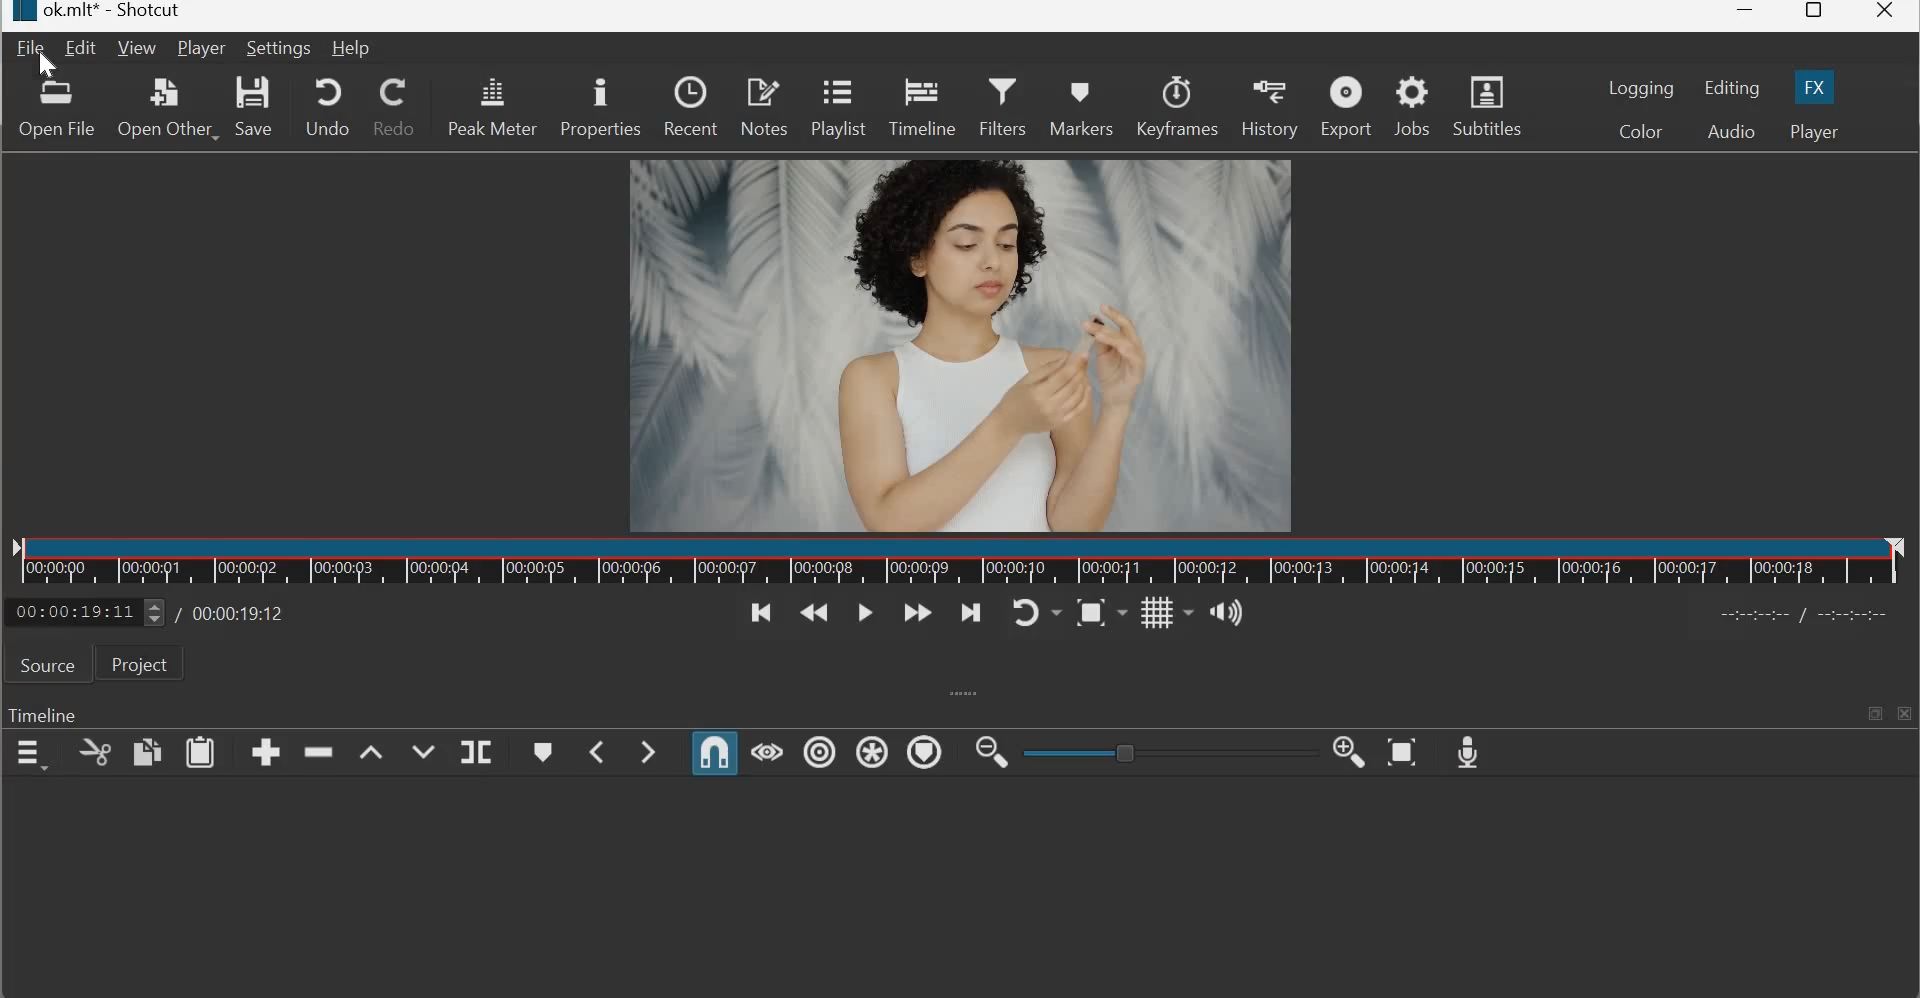 The height and width of the screenshot is (998, 1920). I want to click on lift, so click(373, 752).